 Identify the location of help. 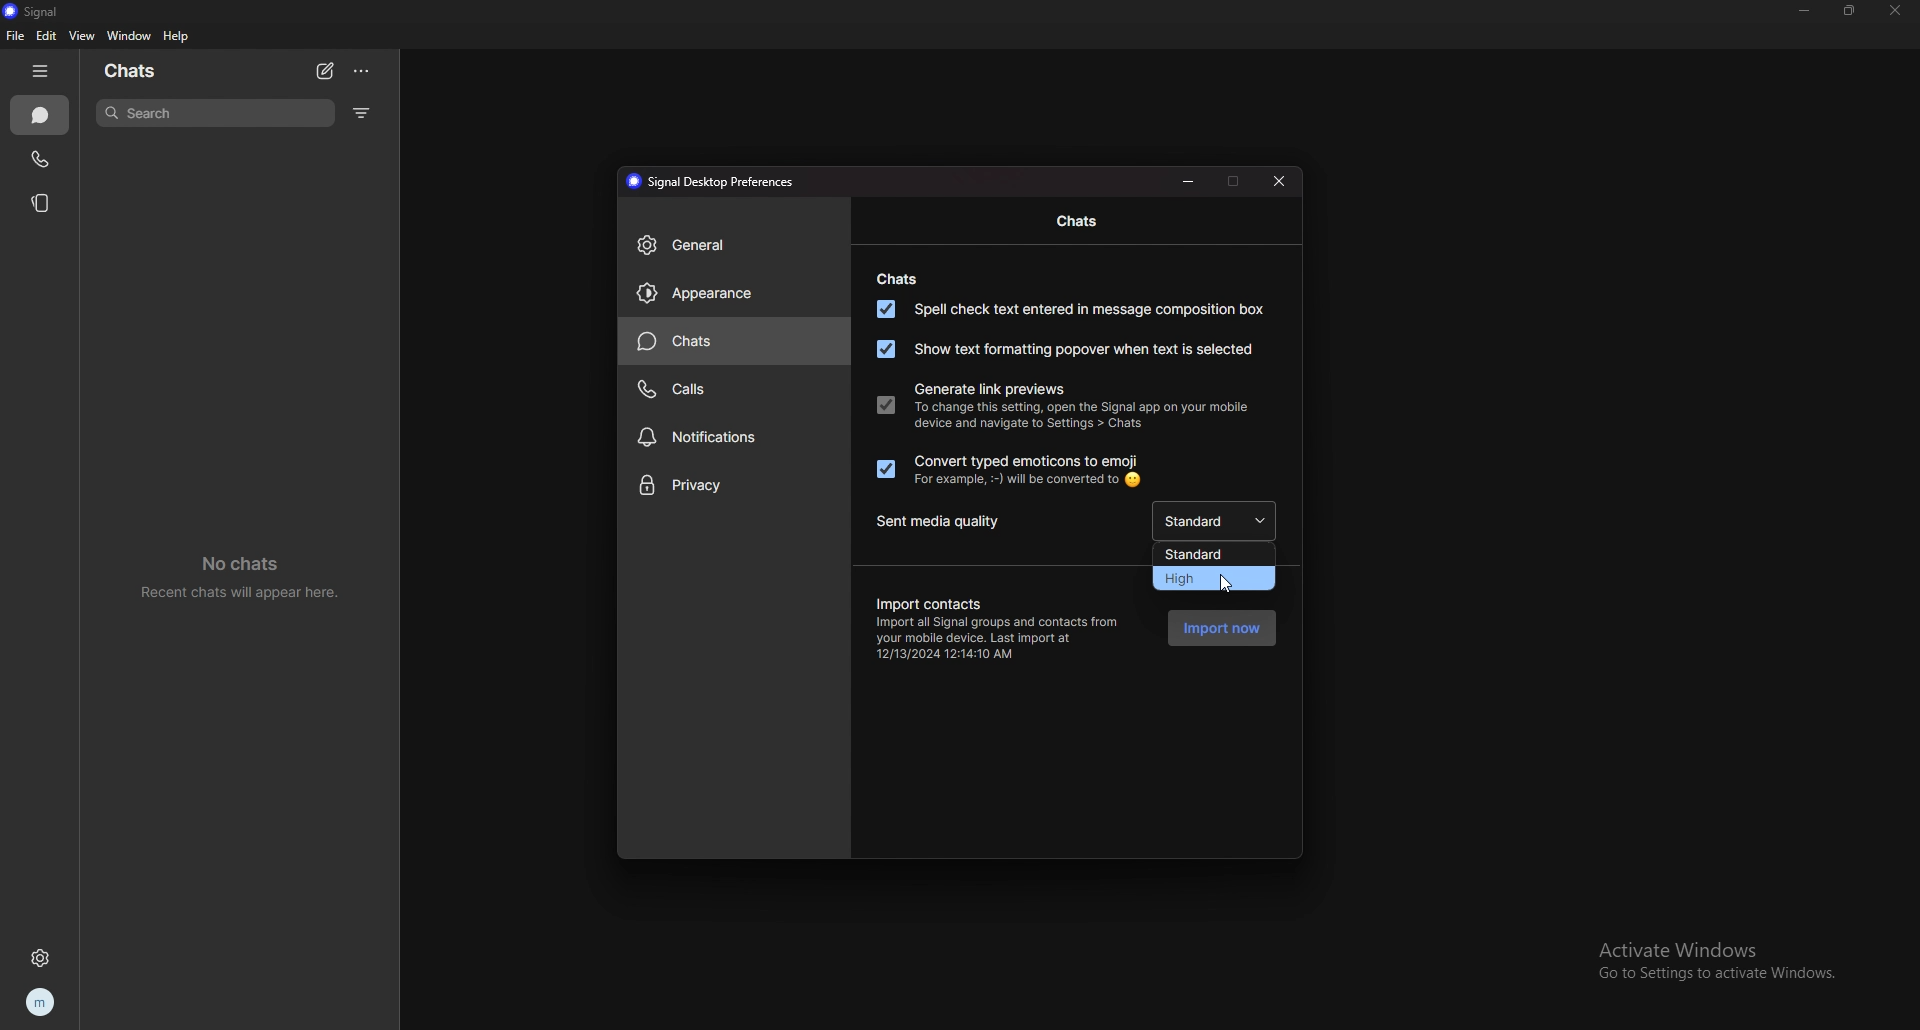
(177, 36).